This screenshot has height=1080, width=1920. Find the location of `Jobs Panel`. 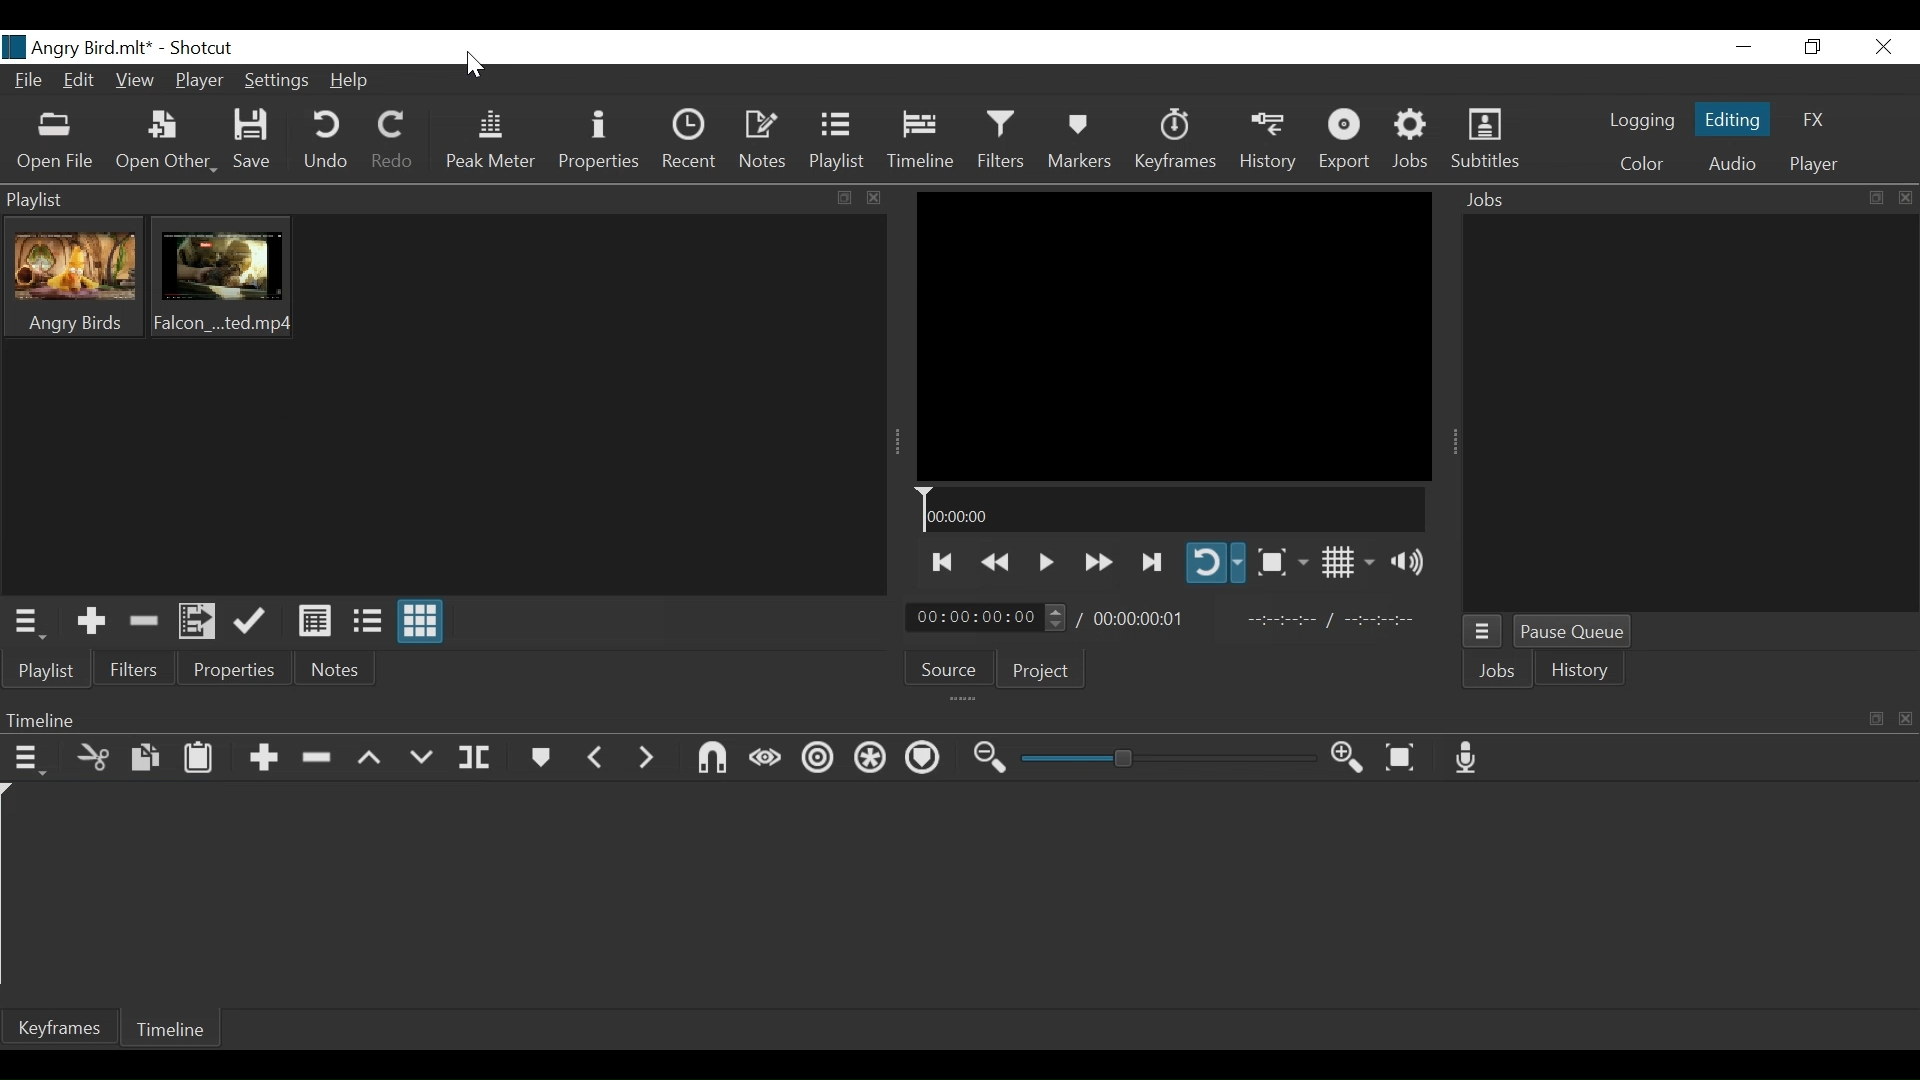

Jobs Panel is located at coordinates (1689, 415).